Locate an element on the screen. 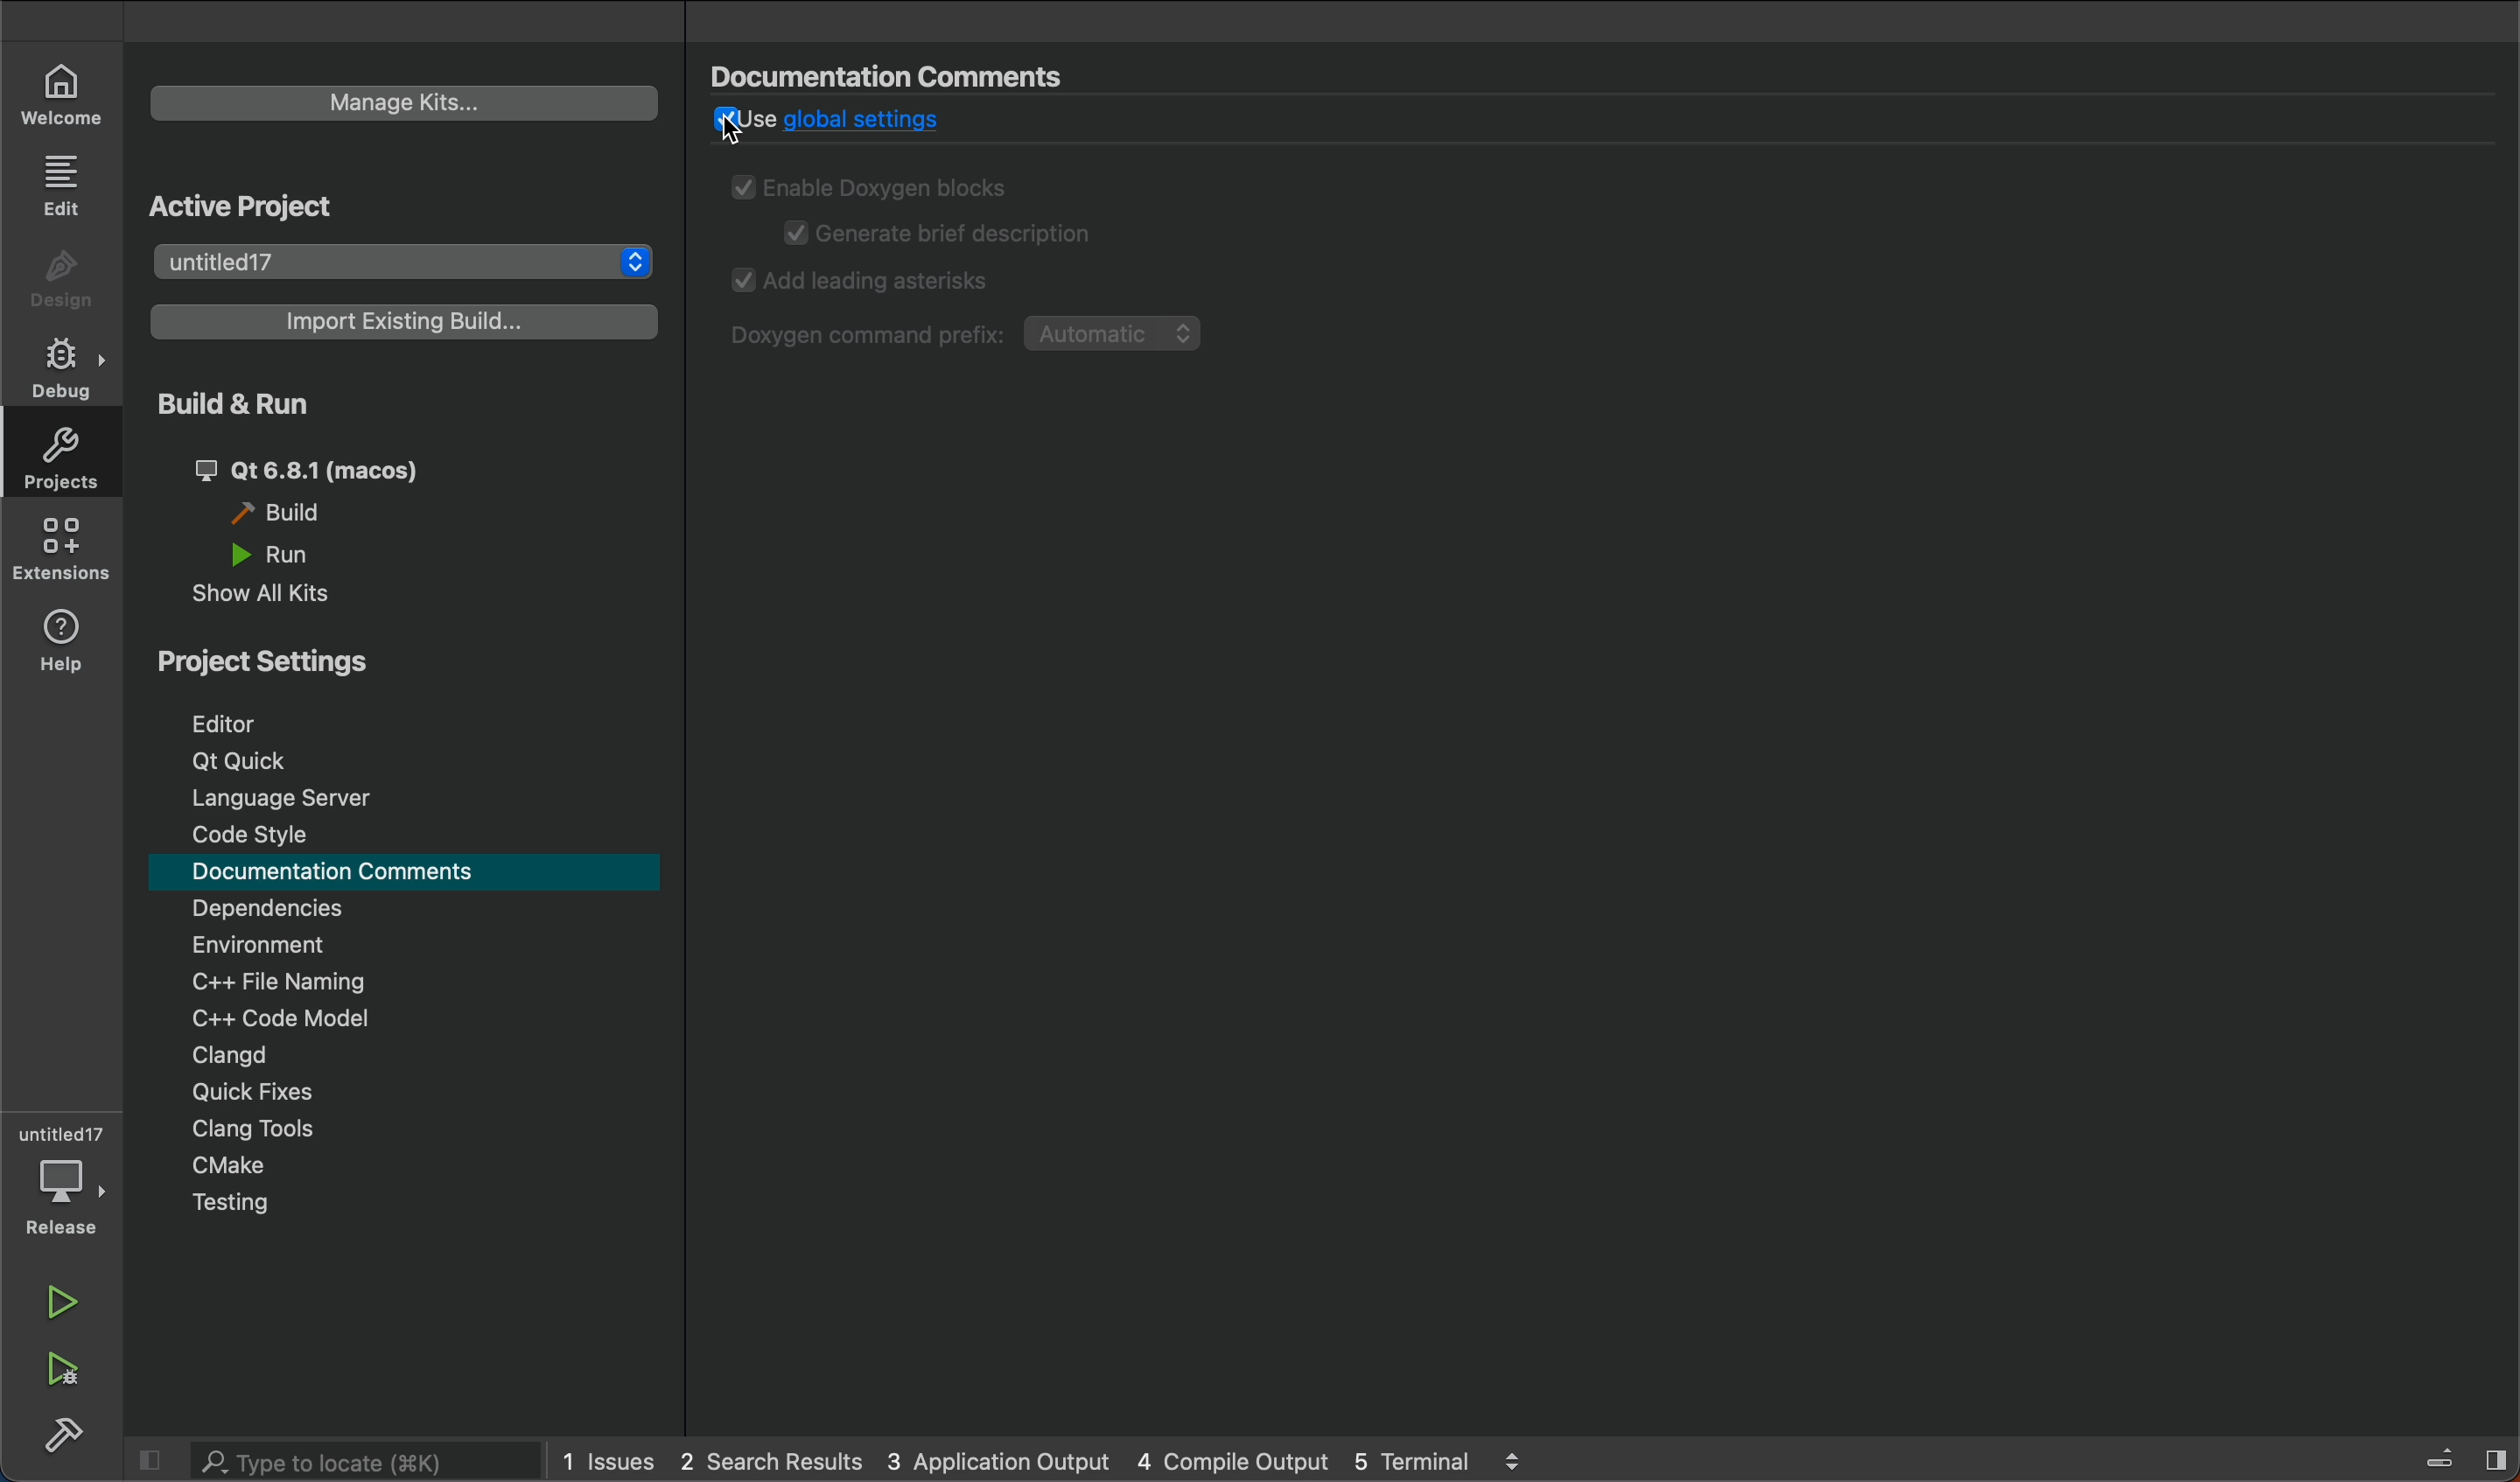 The image size is (2520, 1482). build is located at coordinates (307, 510).